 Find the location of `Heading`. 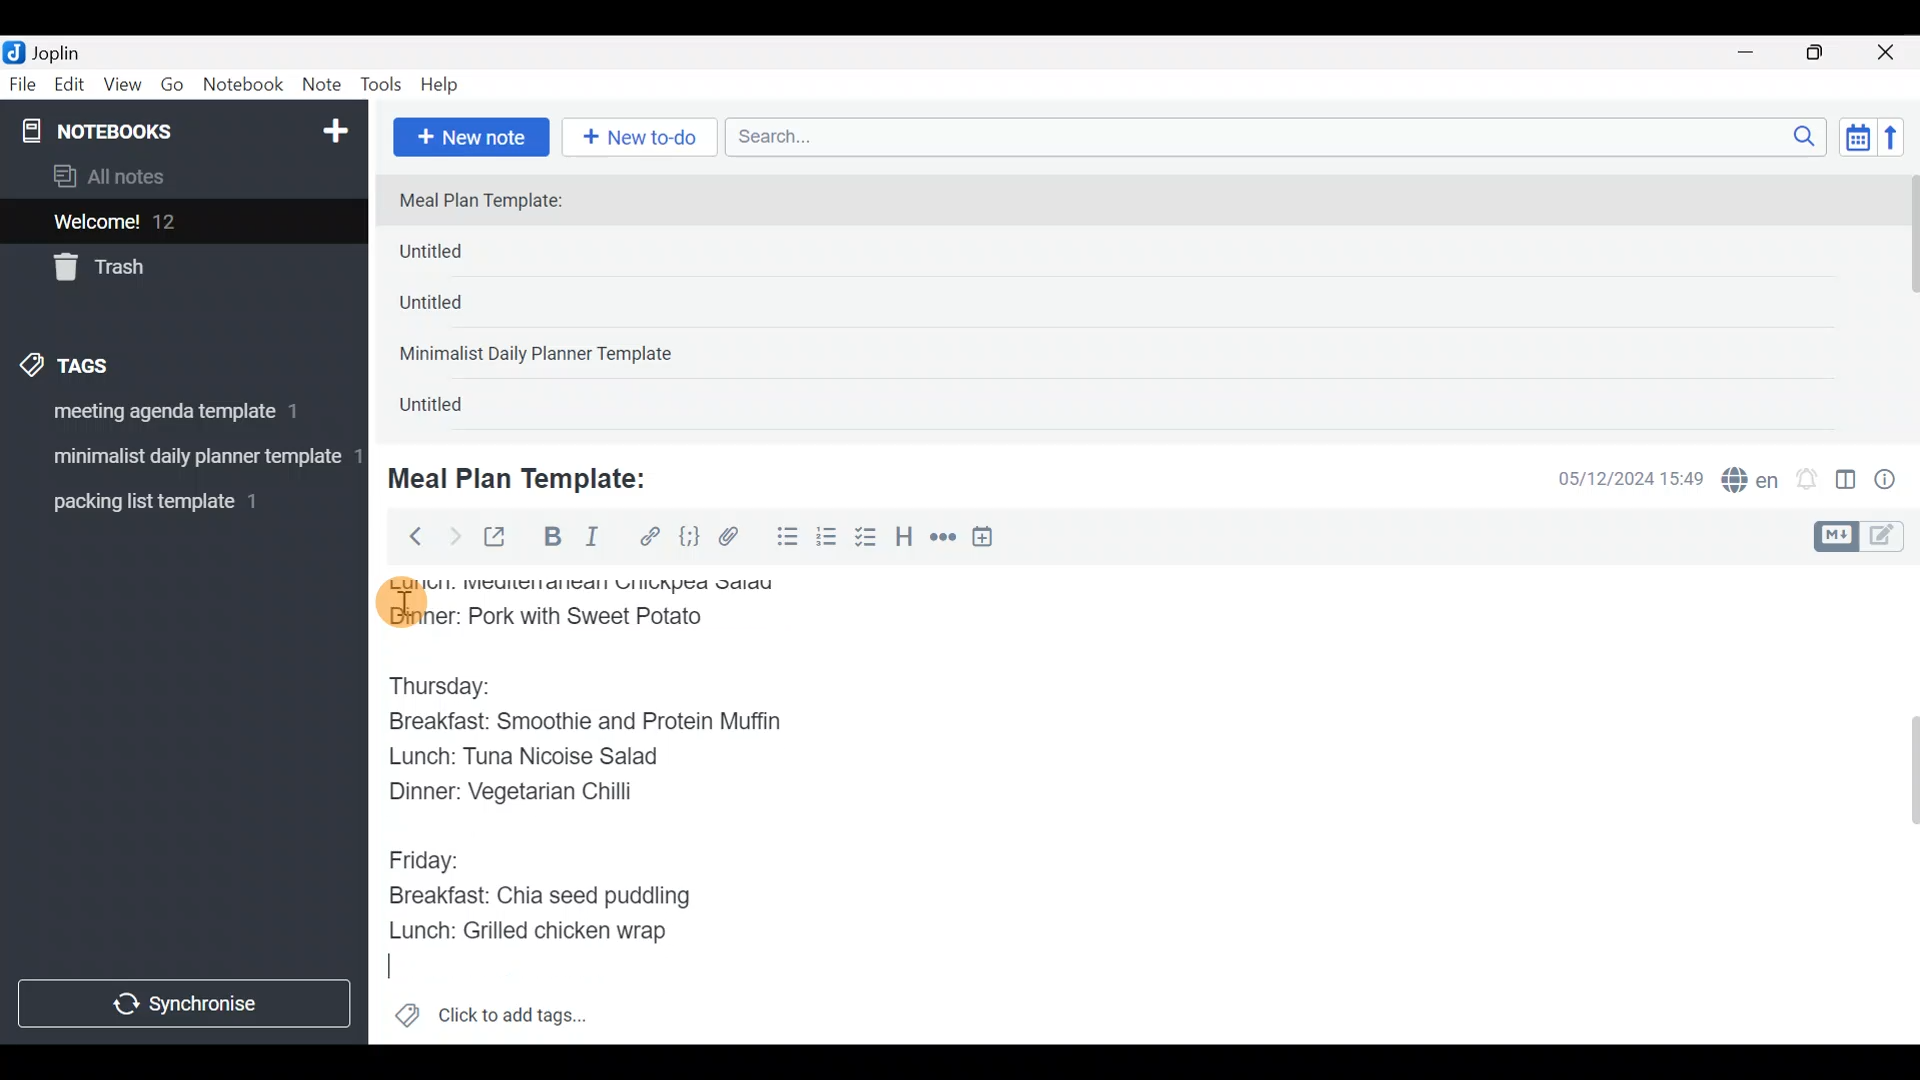

Heading is located at coordinates (905, 540).